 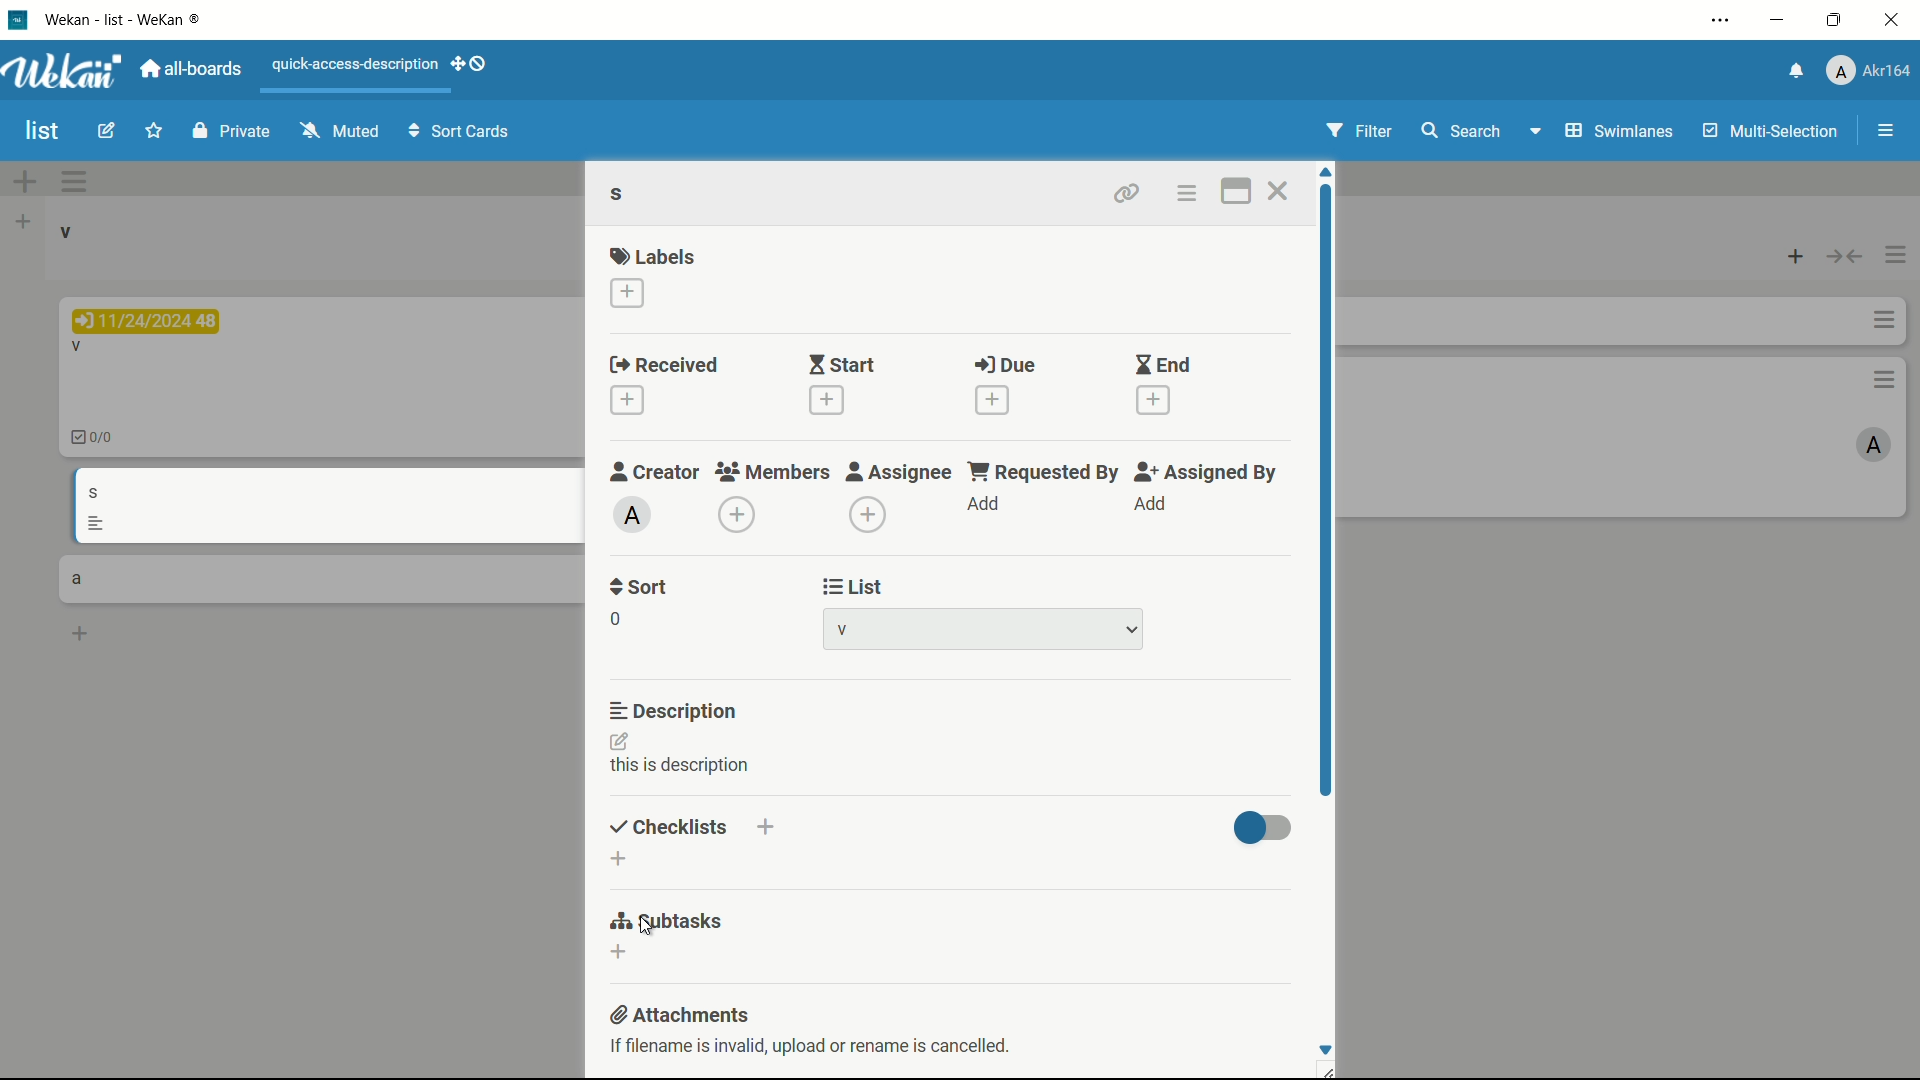 What do you see at coordinates (659, 925) in the screenshot?
I see `subtasks` at bounding box center [659, 925].